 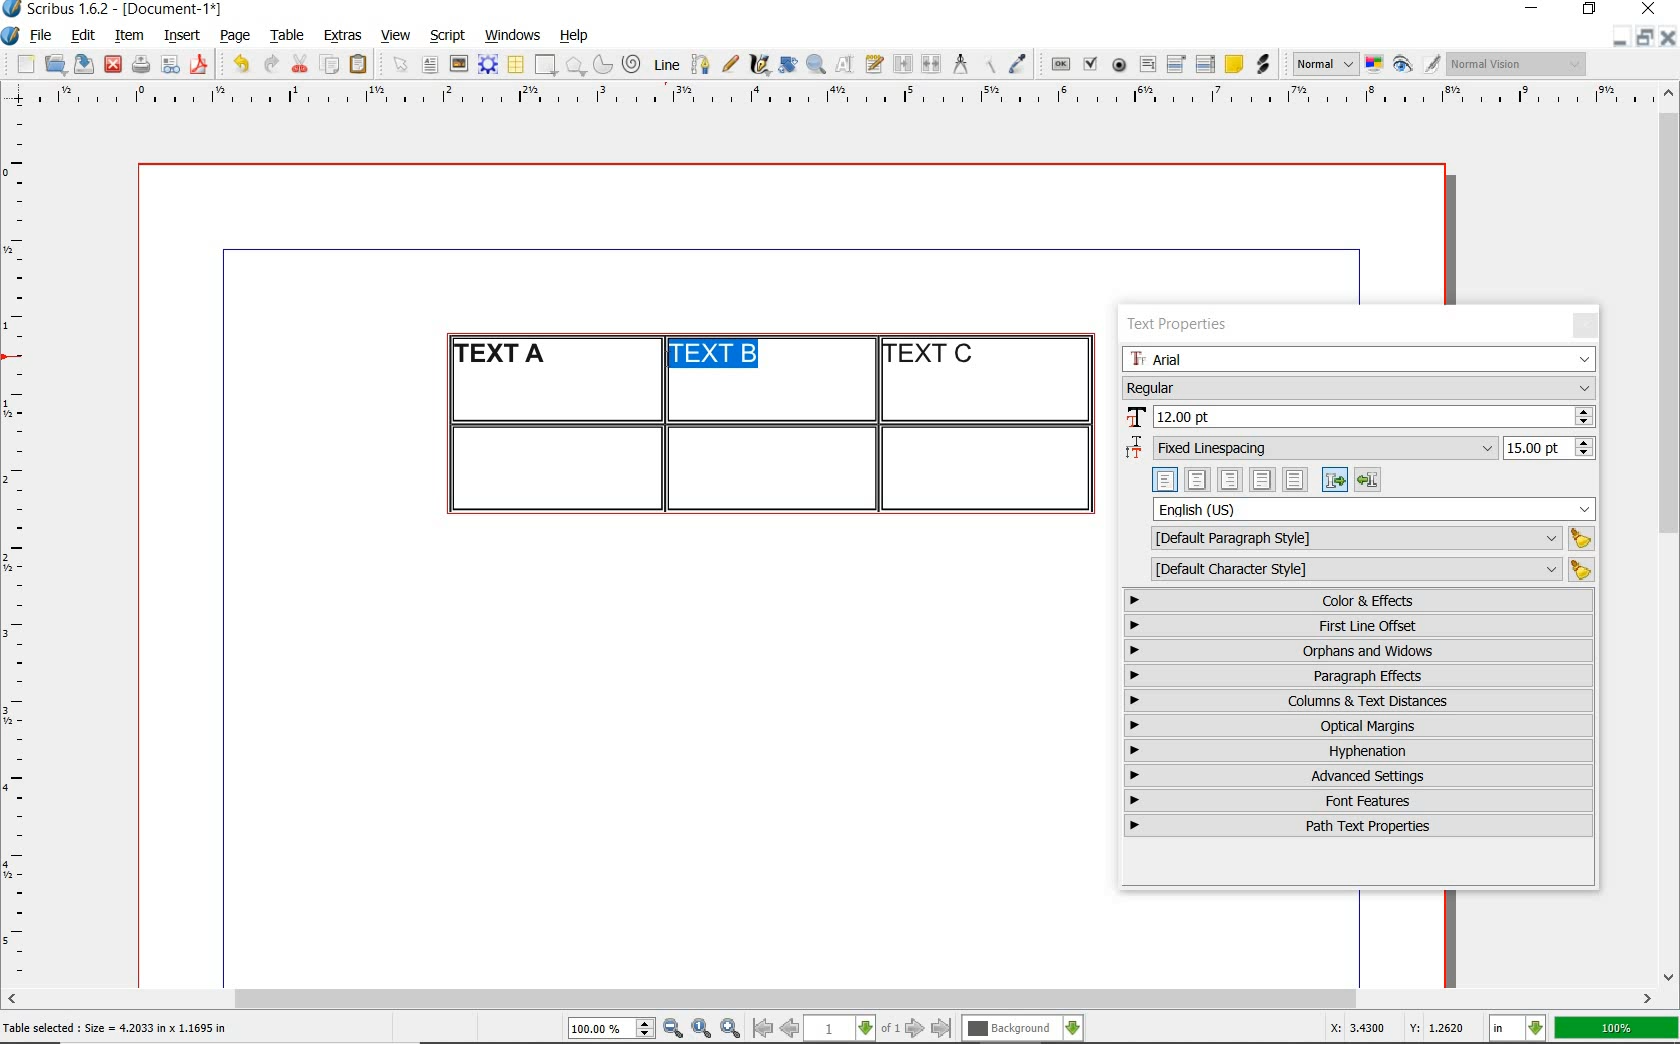 What do you see at coordinates (1360, 726) in the screenshot?
I see `optical margins` at bounding box center [1360, 726].